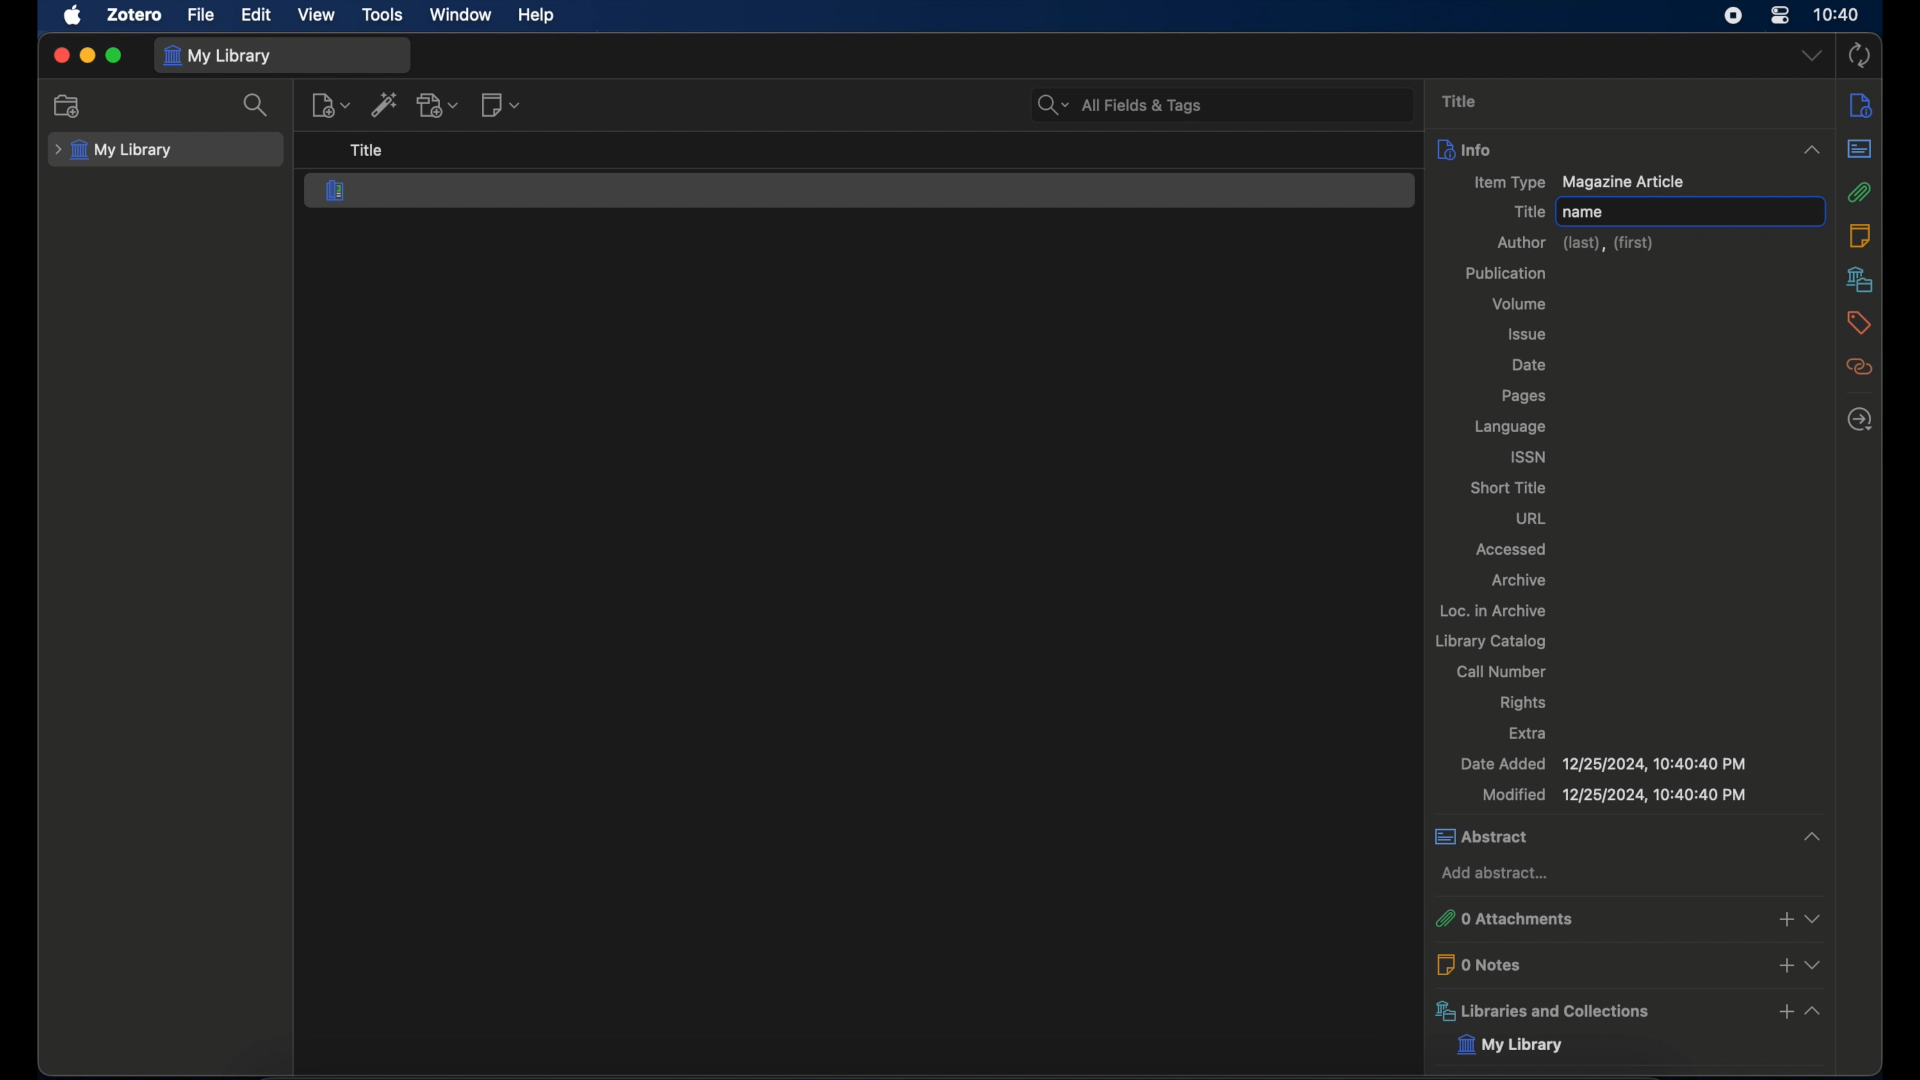 Image resolution: width=1920 pixels, height=1080 pixels. I want to click on info, so click(1628, 148).